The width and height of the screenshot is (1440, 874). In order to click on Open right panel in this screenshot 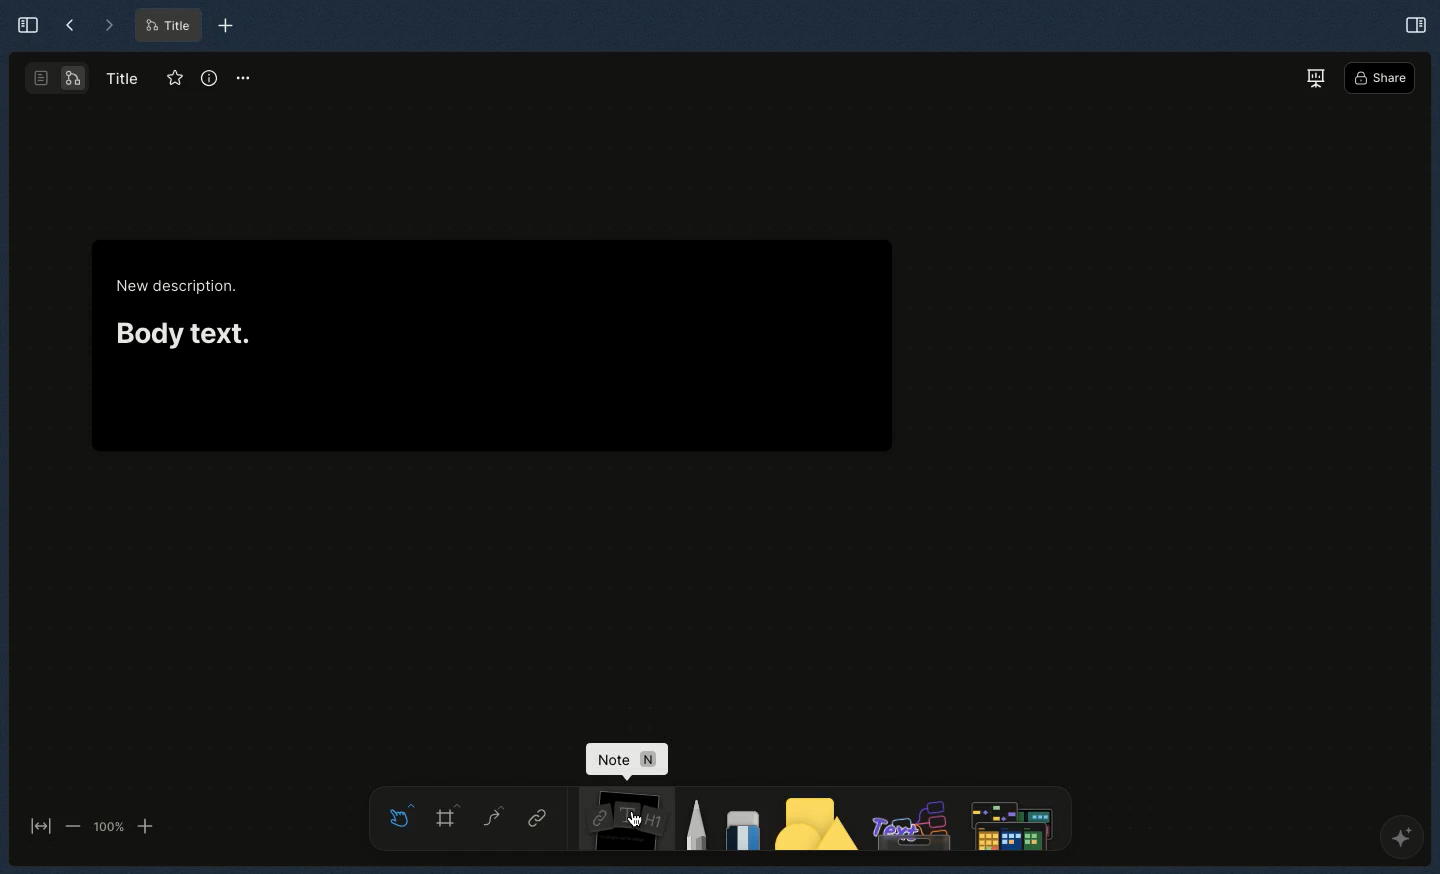, I will do `click(1415, 23)`.